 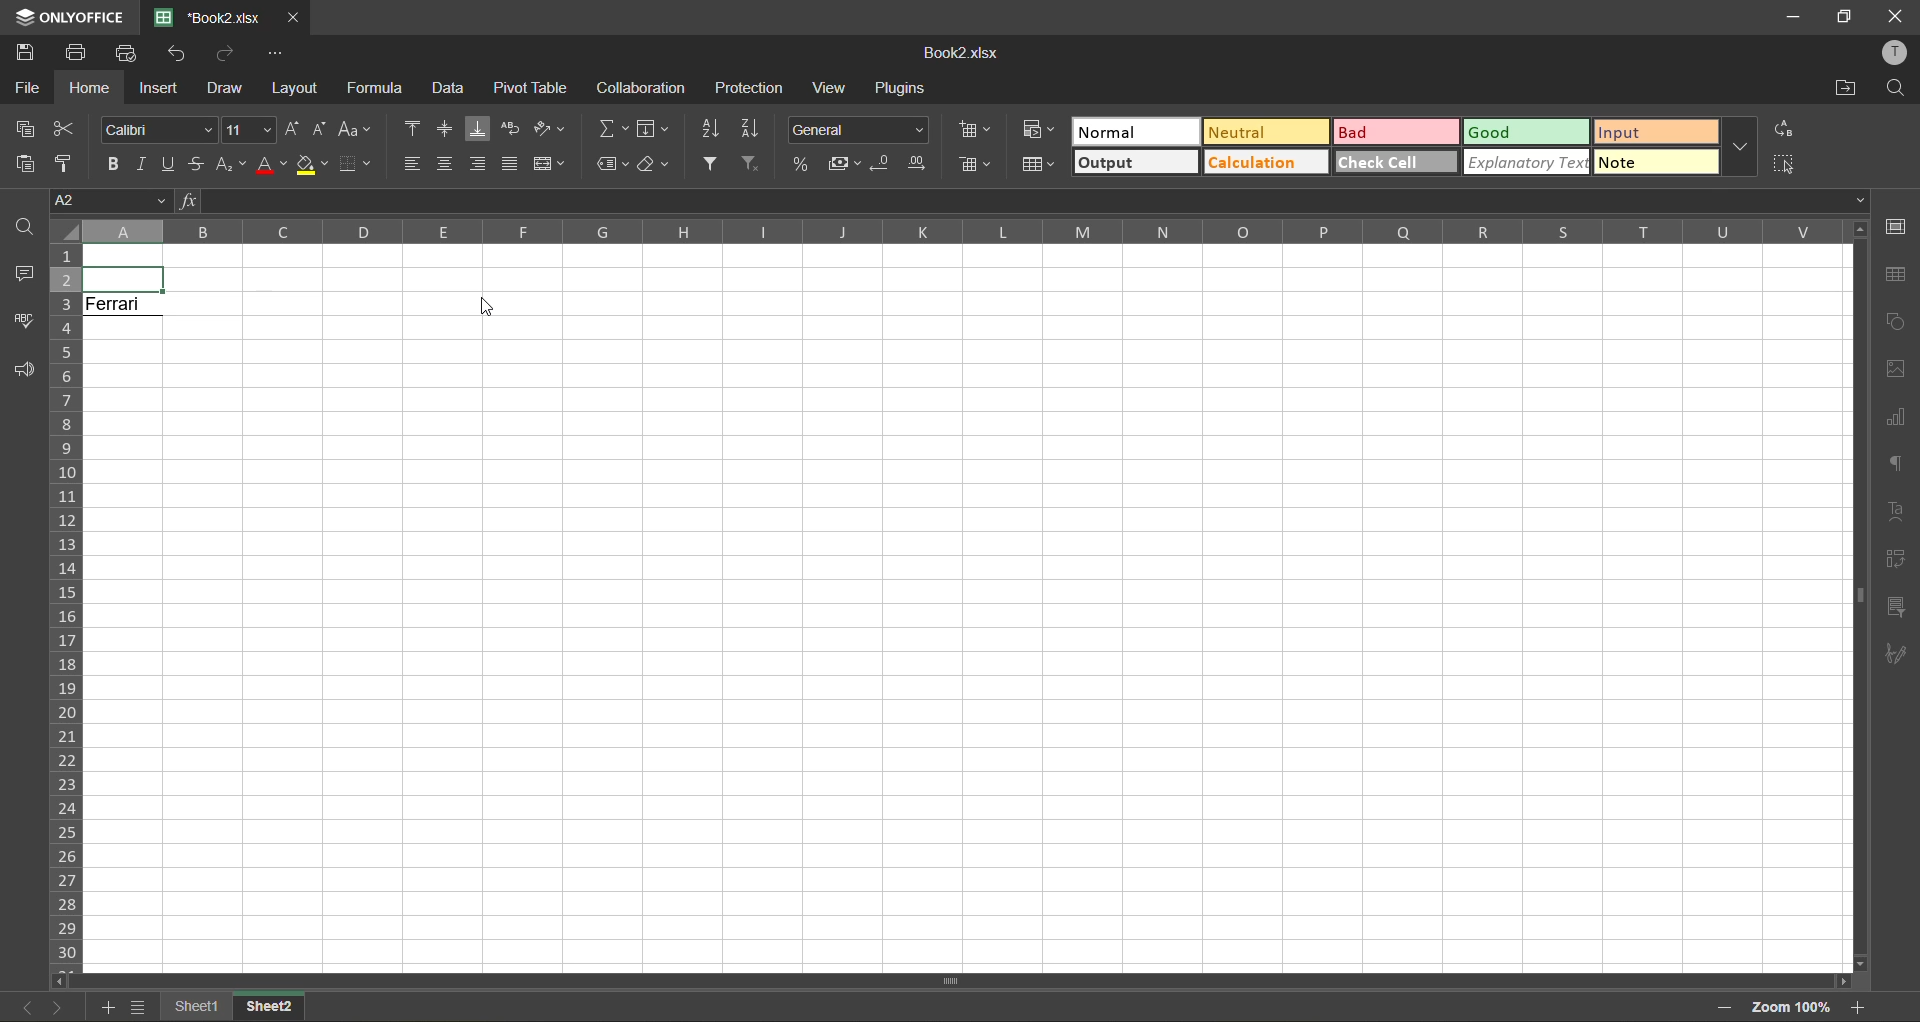 I want to click on spellcheck, so click(x=24, y=321).